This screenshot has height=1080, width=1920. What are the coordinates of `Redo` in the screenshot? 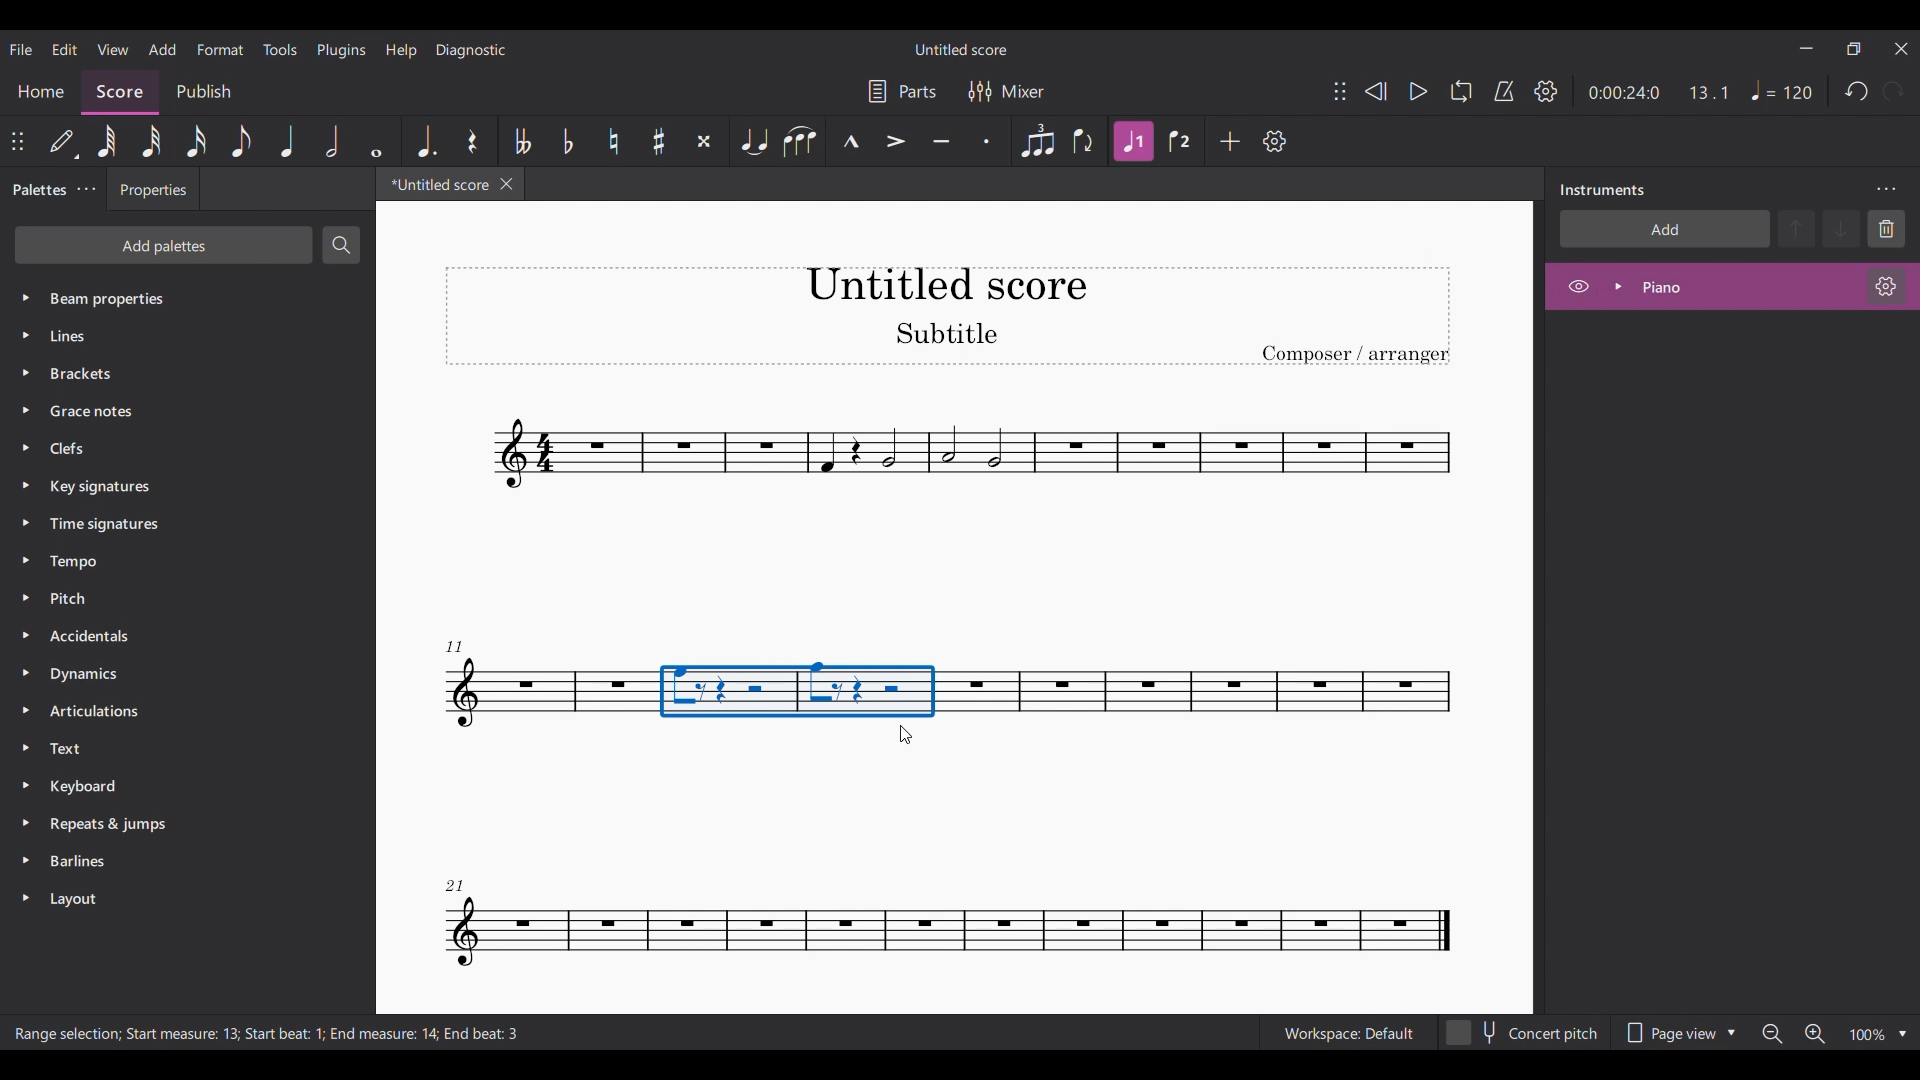 It's located at (1894, 91).